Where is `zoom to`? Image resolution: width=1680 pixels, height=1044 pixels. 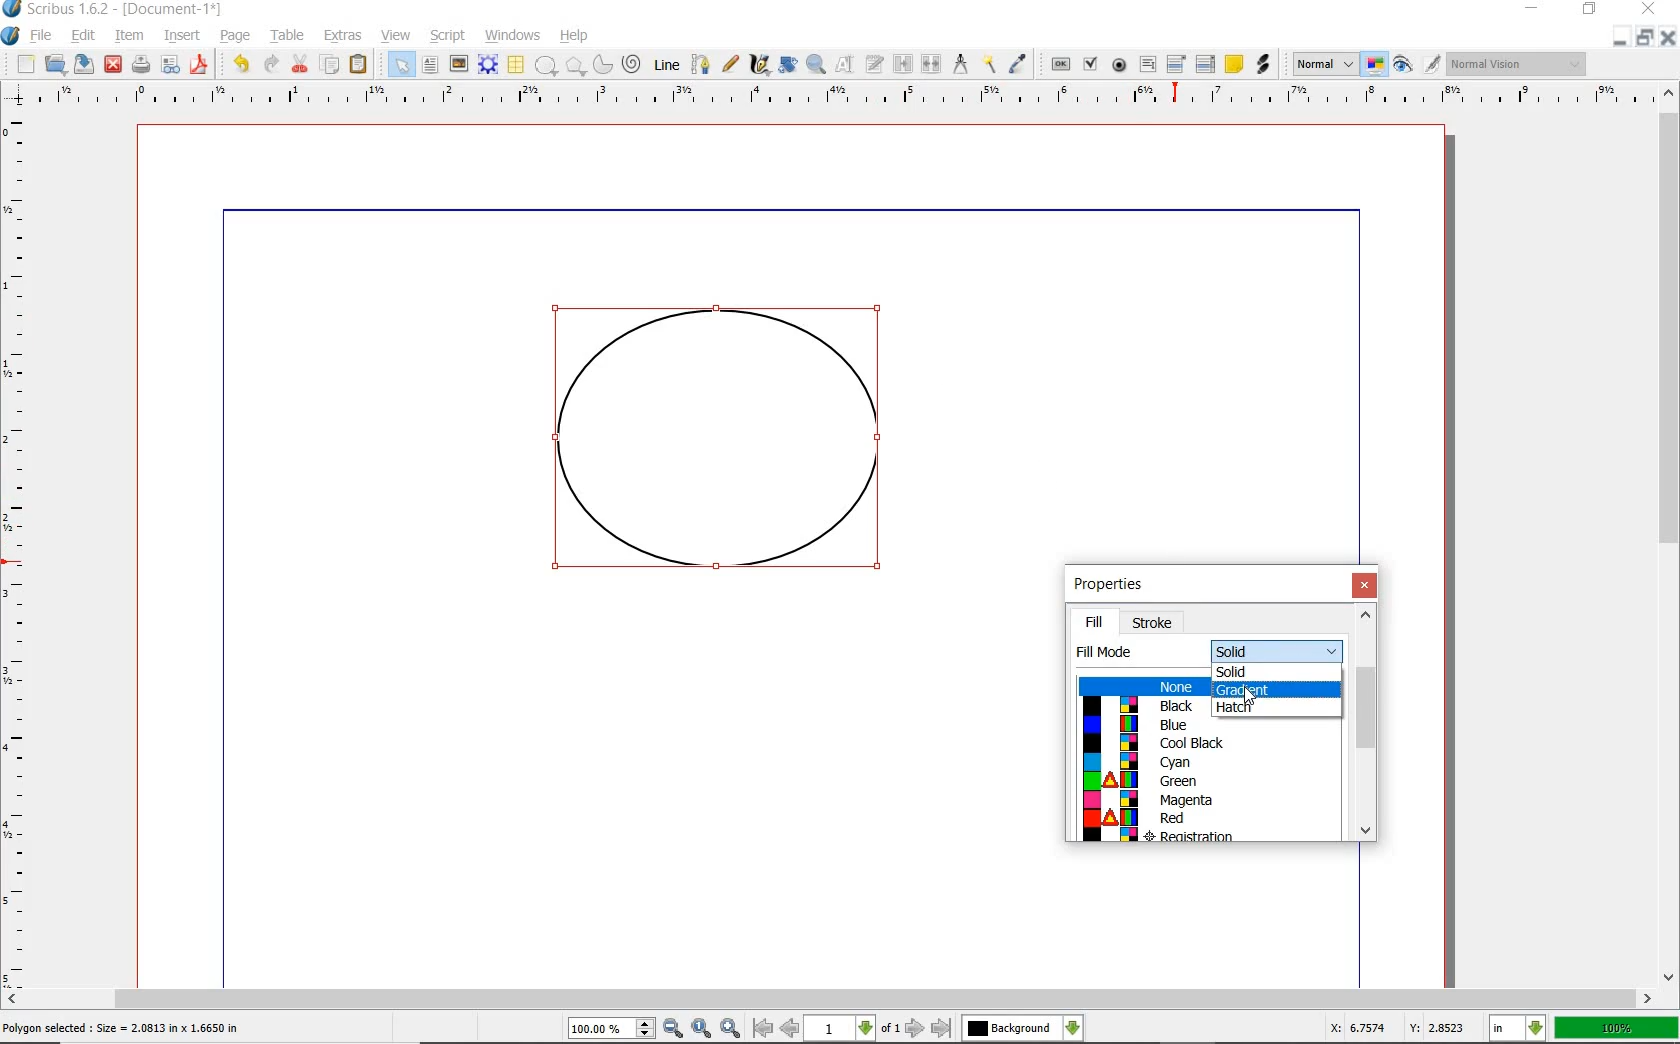 zoom to is located at coordinates (703, 1028).